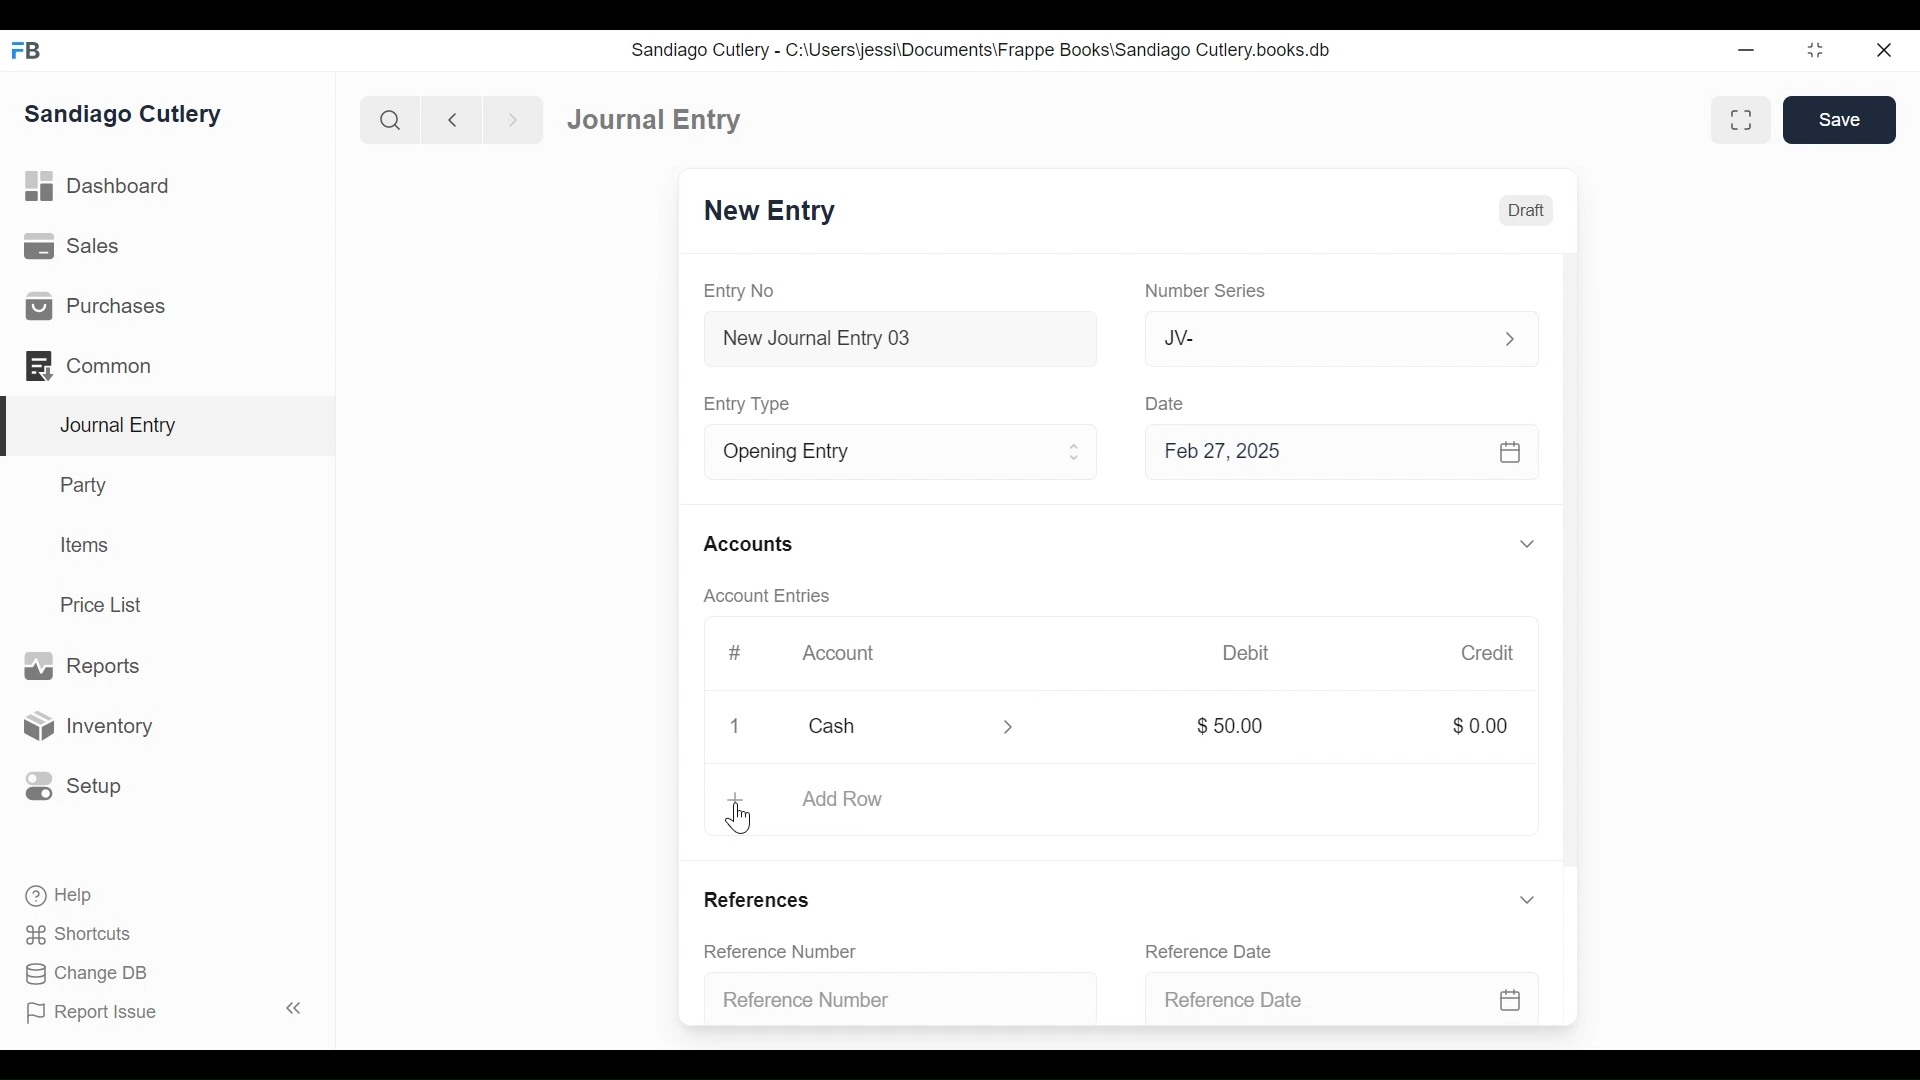  Describe the element at coordinates (1741, 119) in the screenshot. I see `Toggle between form and full width` at that location.